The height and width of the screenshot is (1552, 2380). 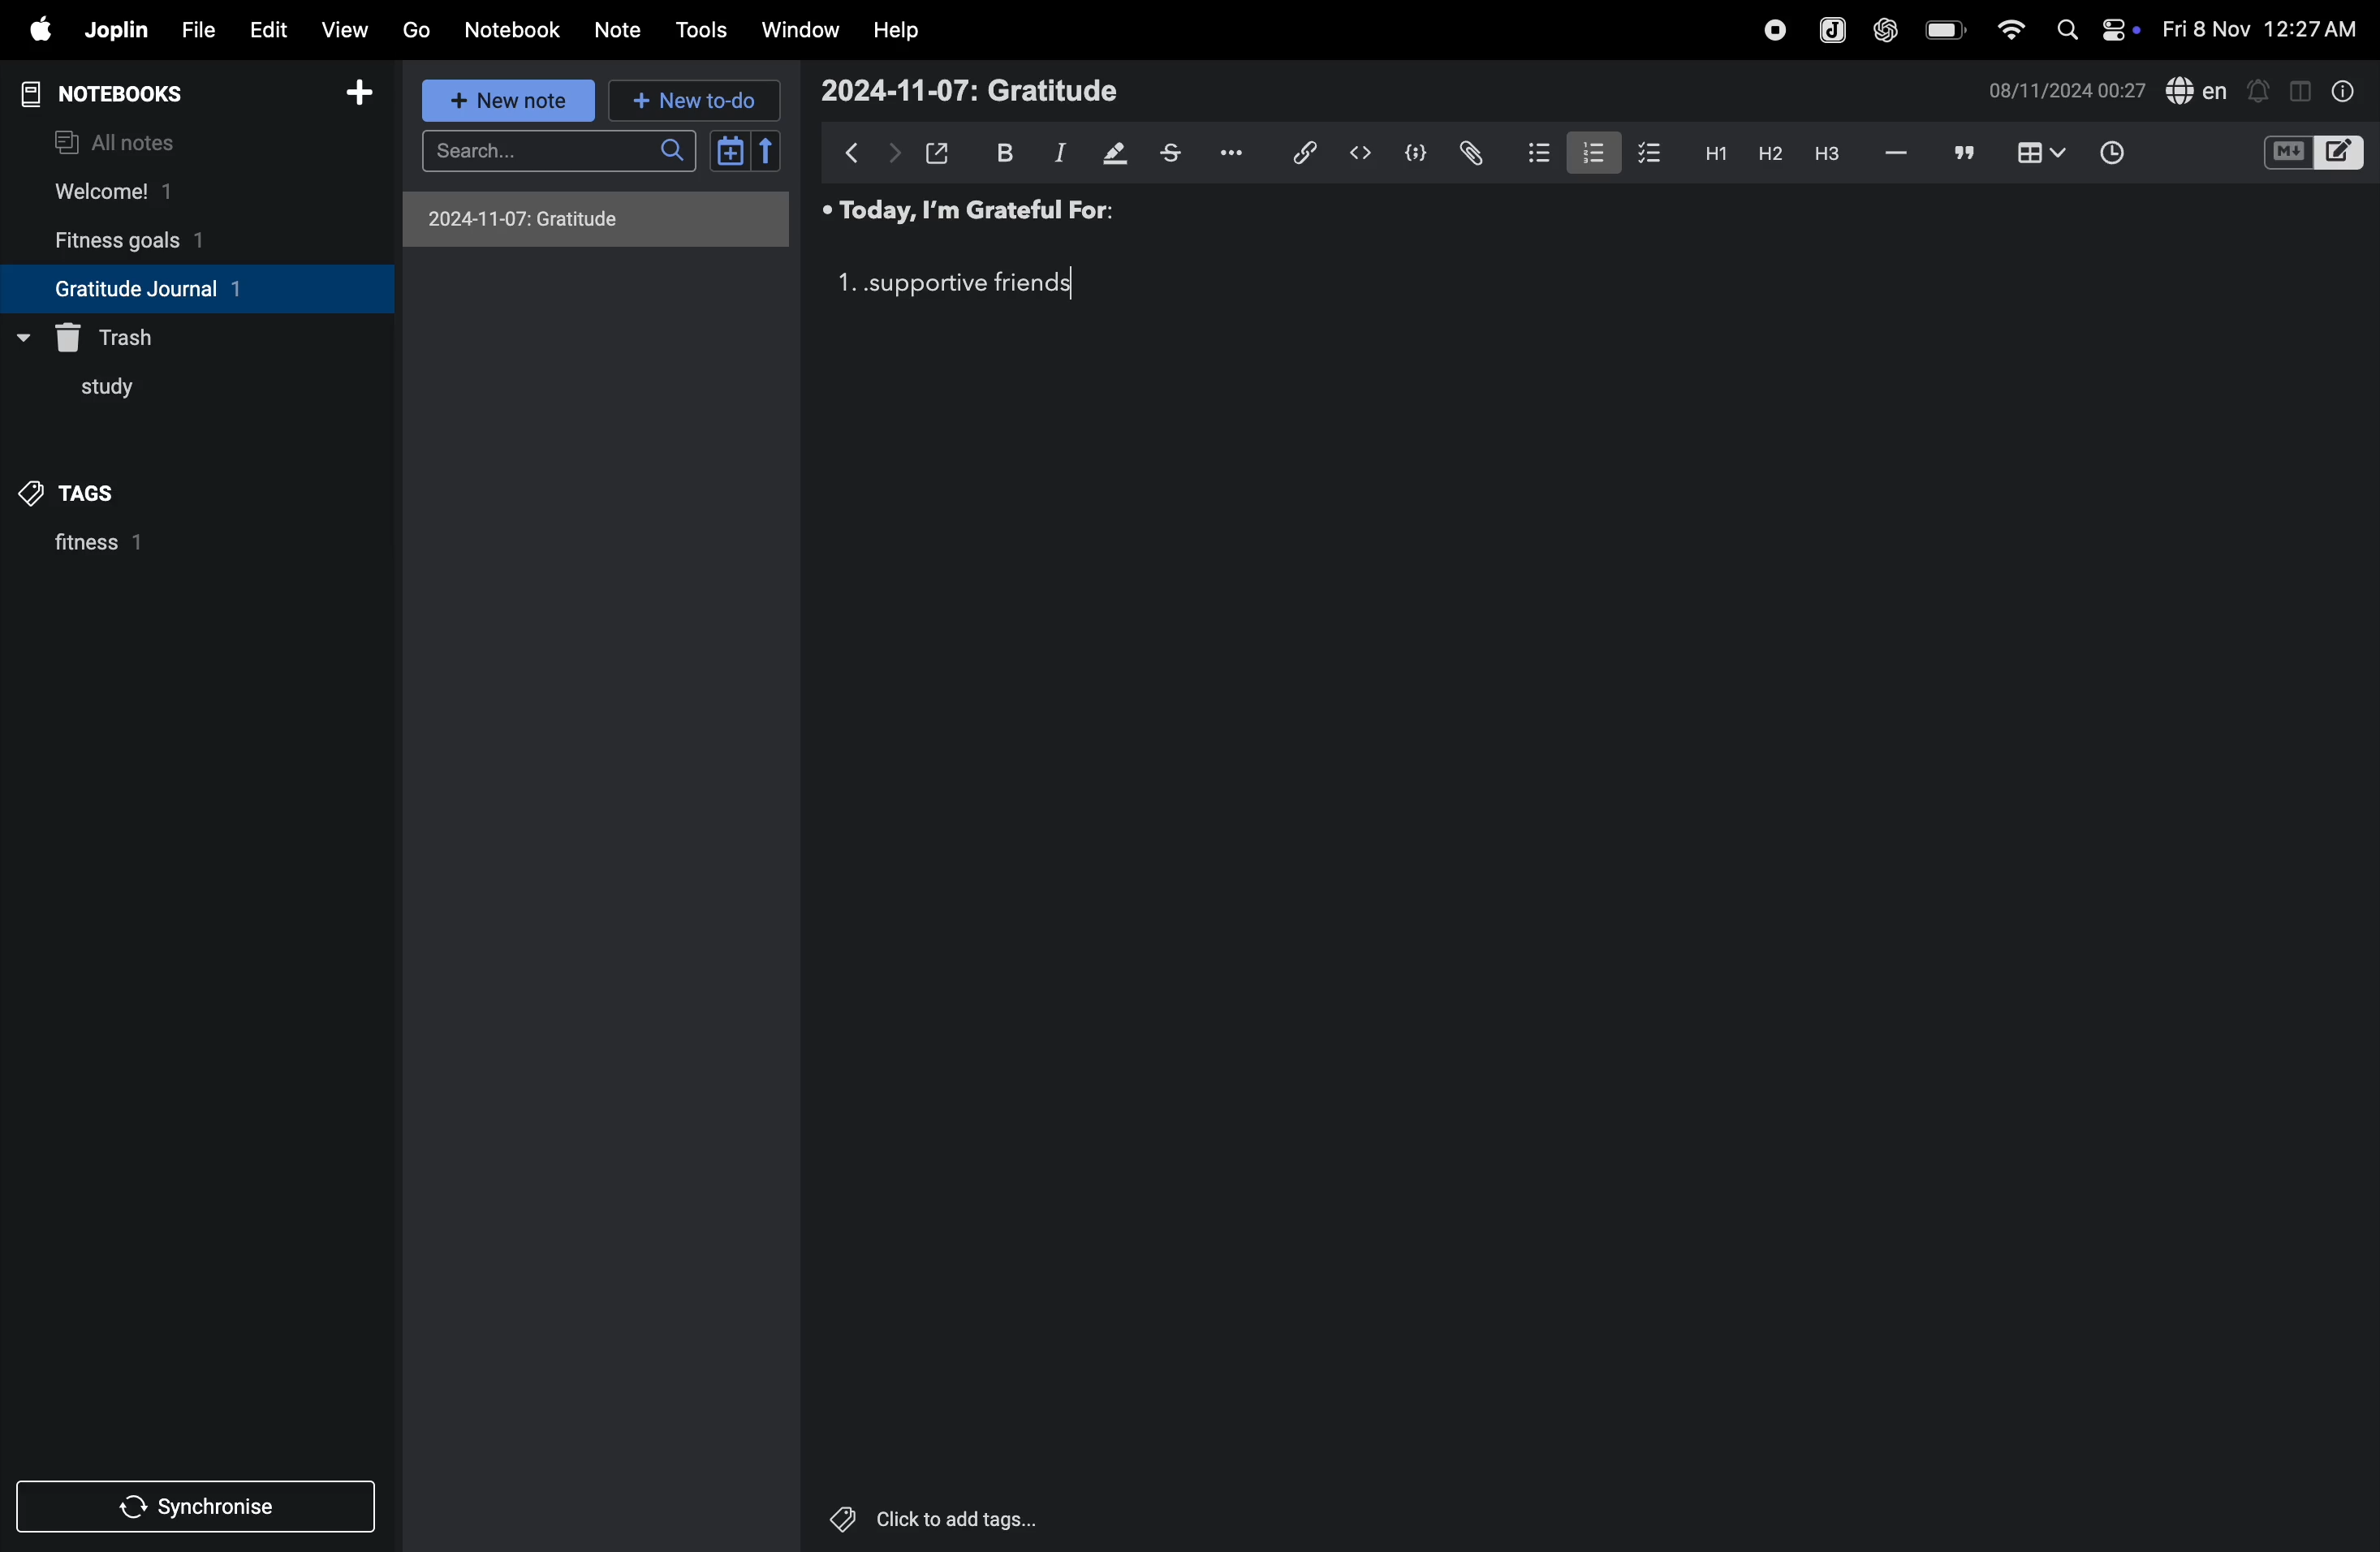 What do you see at coordinates (267, 31) in the screenshot?
I see `edit` at bounding box center [267, 31].